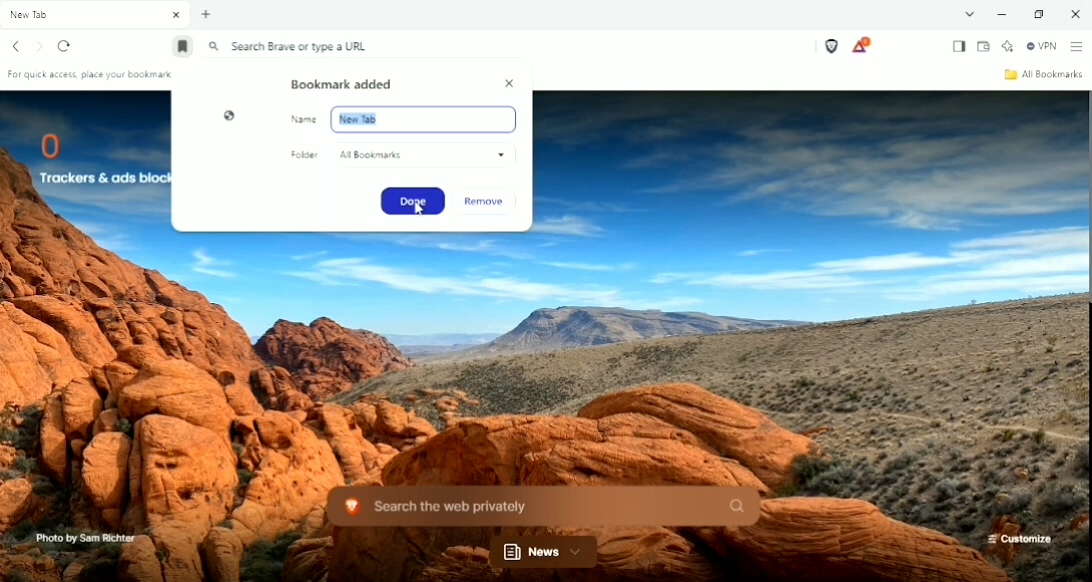  Describe the element at coordinates (206, 15) in the screenshot. I see `New Tab` at that location.